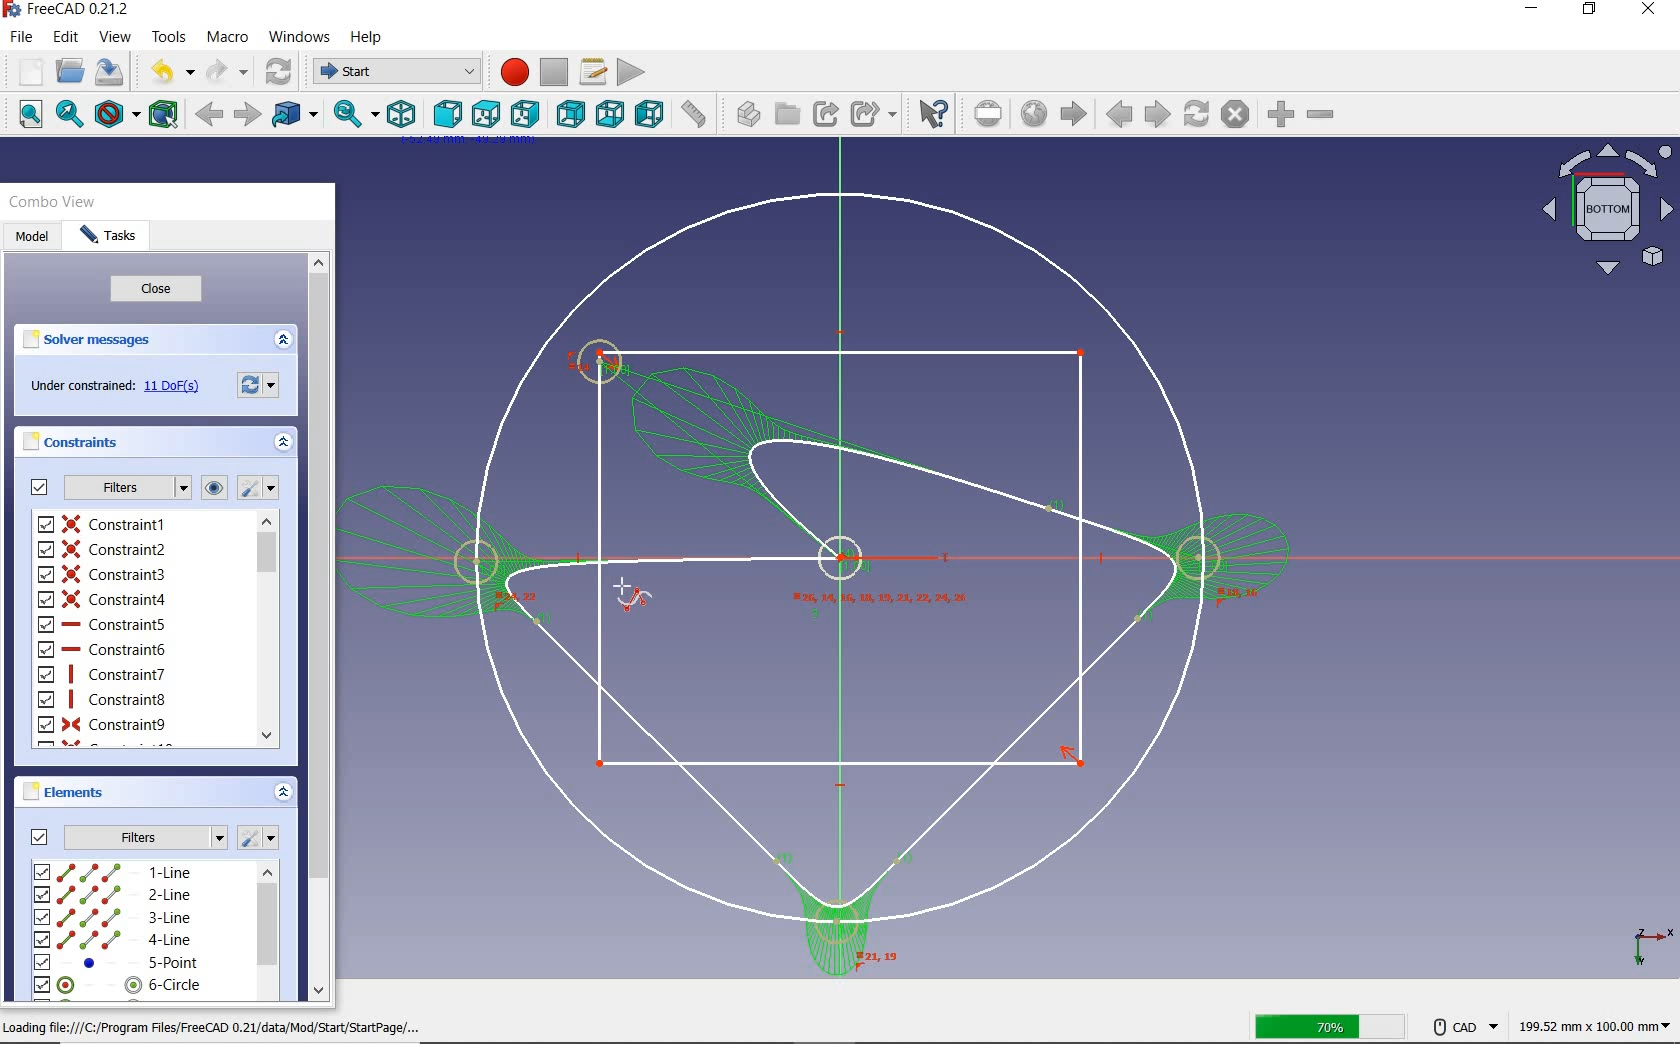  Describe the element at coordinates (282, 794) in the screenshot. I see `expand` at that location.